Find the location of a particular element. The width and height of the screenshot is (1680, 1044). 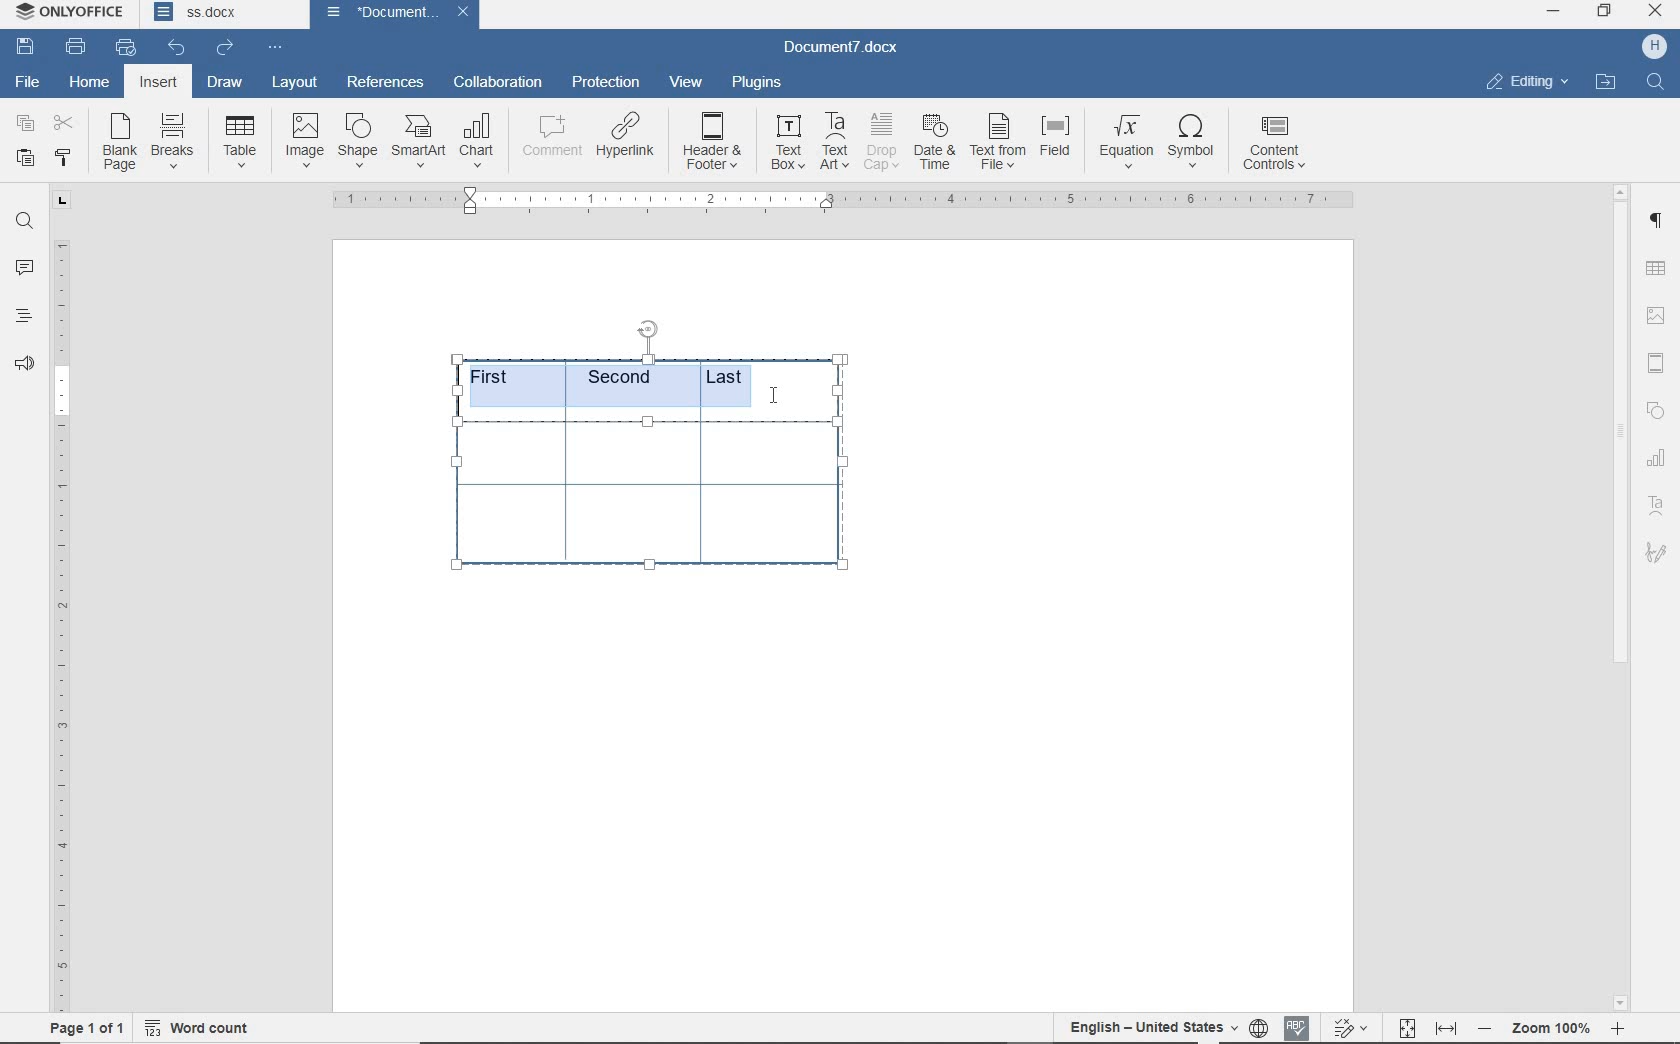

header & footer is located at coordinates (713, 142).